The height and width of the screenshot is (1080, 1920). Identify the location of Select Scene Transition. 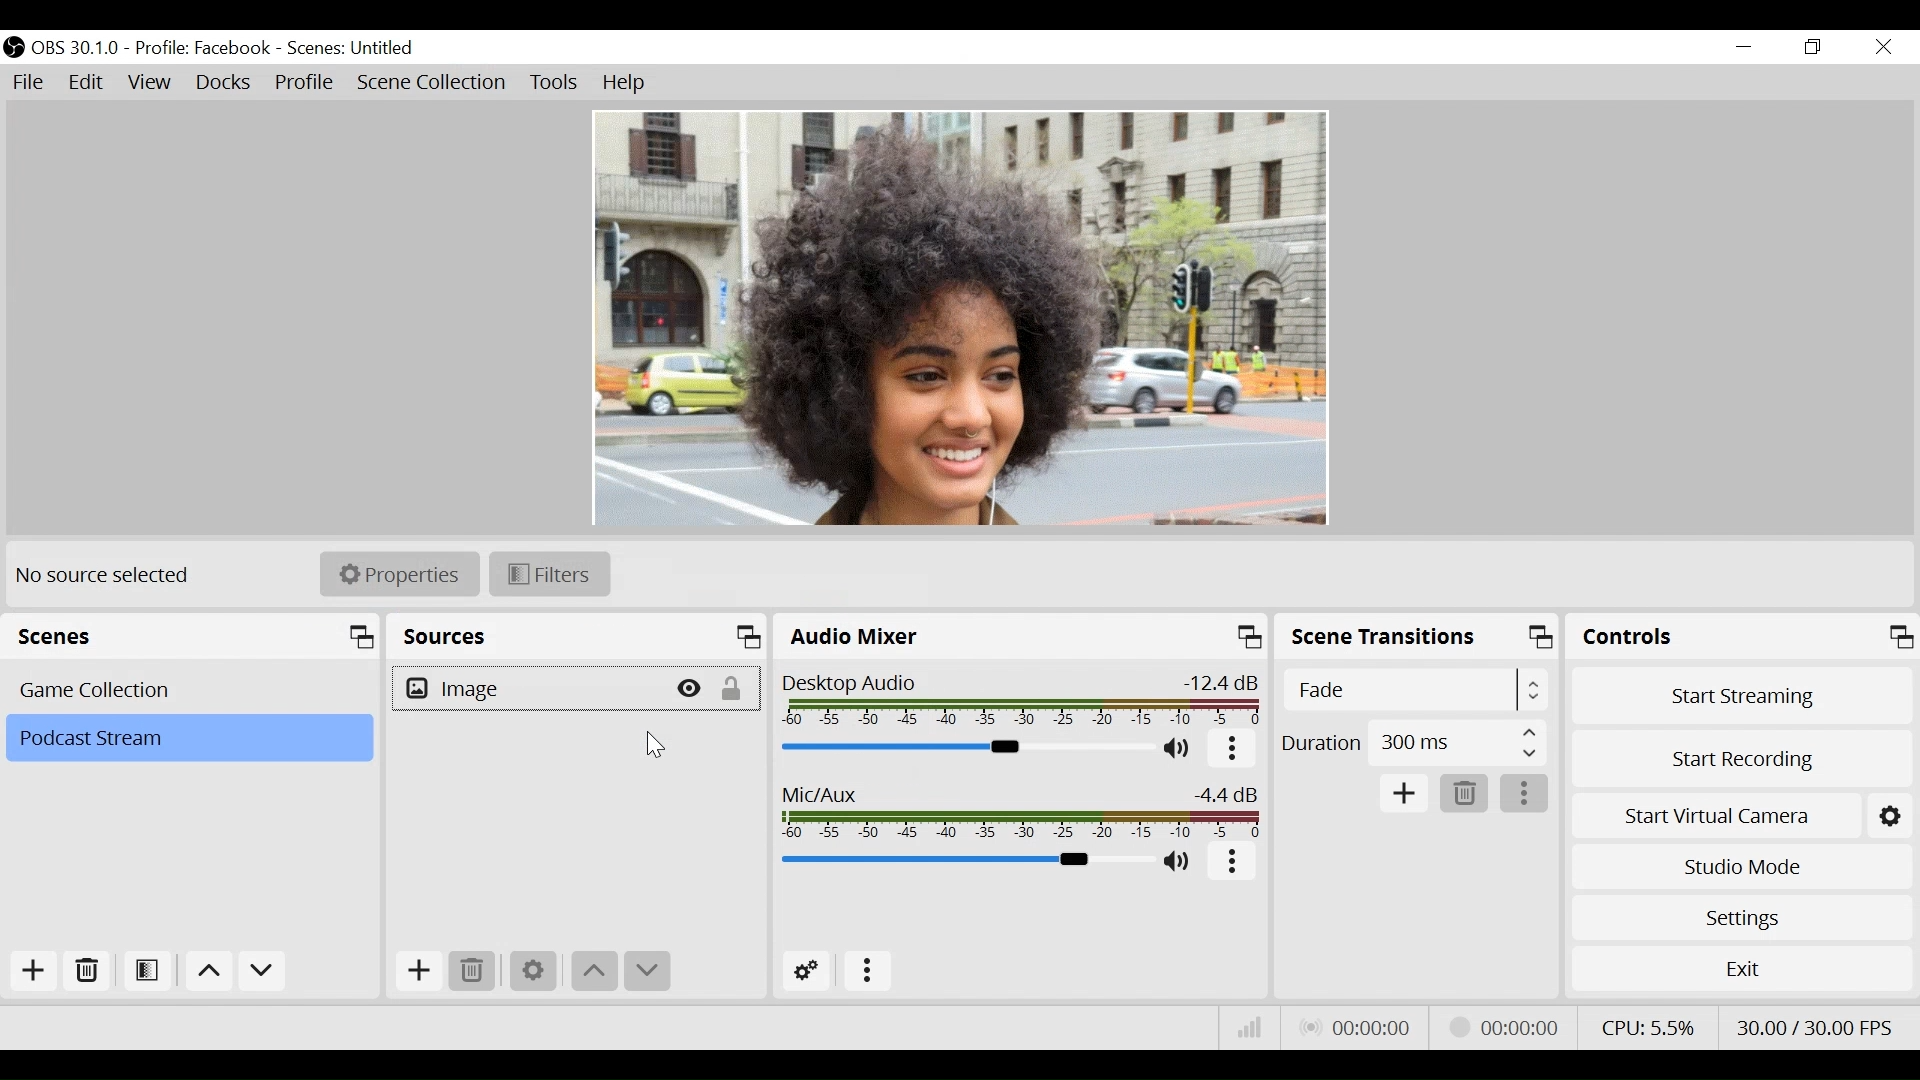
(1415, 692).